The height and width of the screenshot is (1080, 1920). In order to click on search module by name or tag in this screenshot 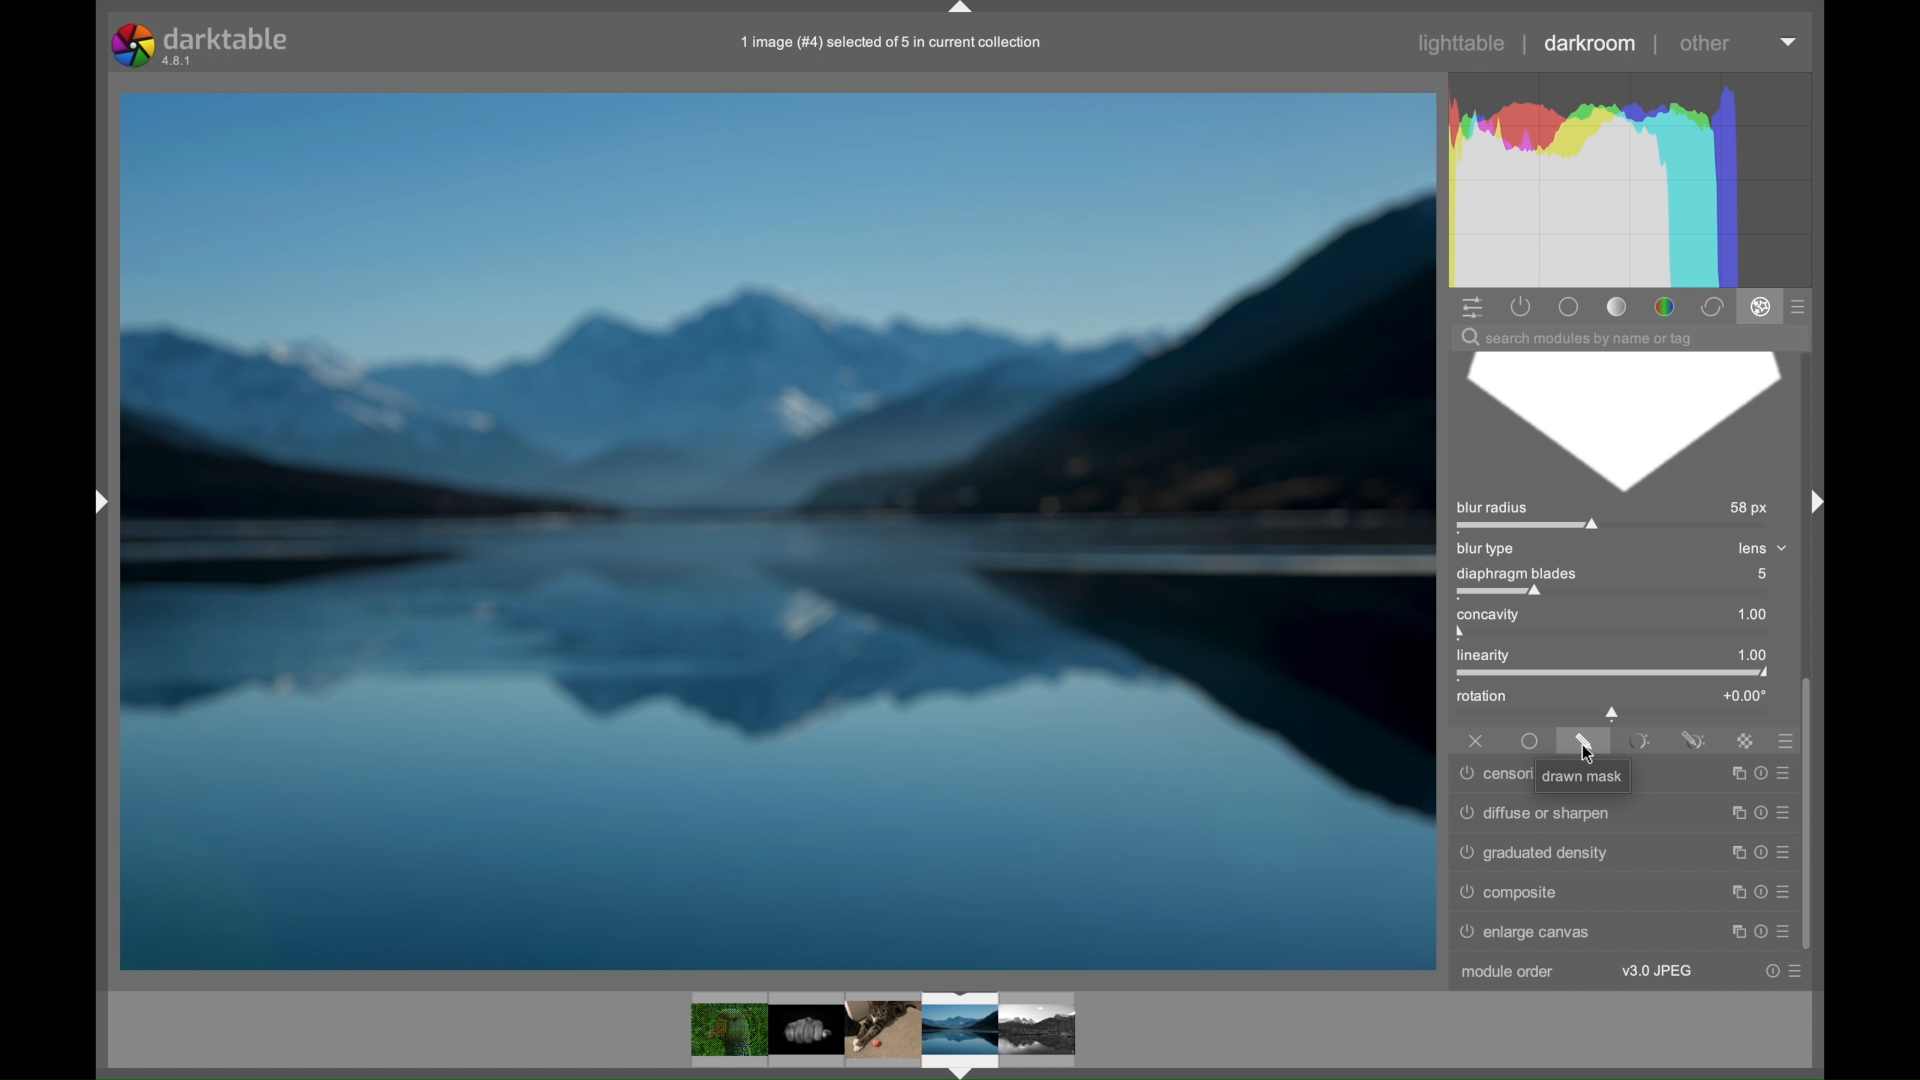, I will do `click(1577, 338)`.